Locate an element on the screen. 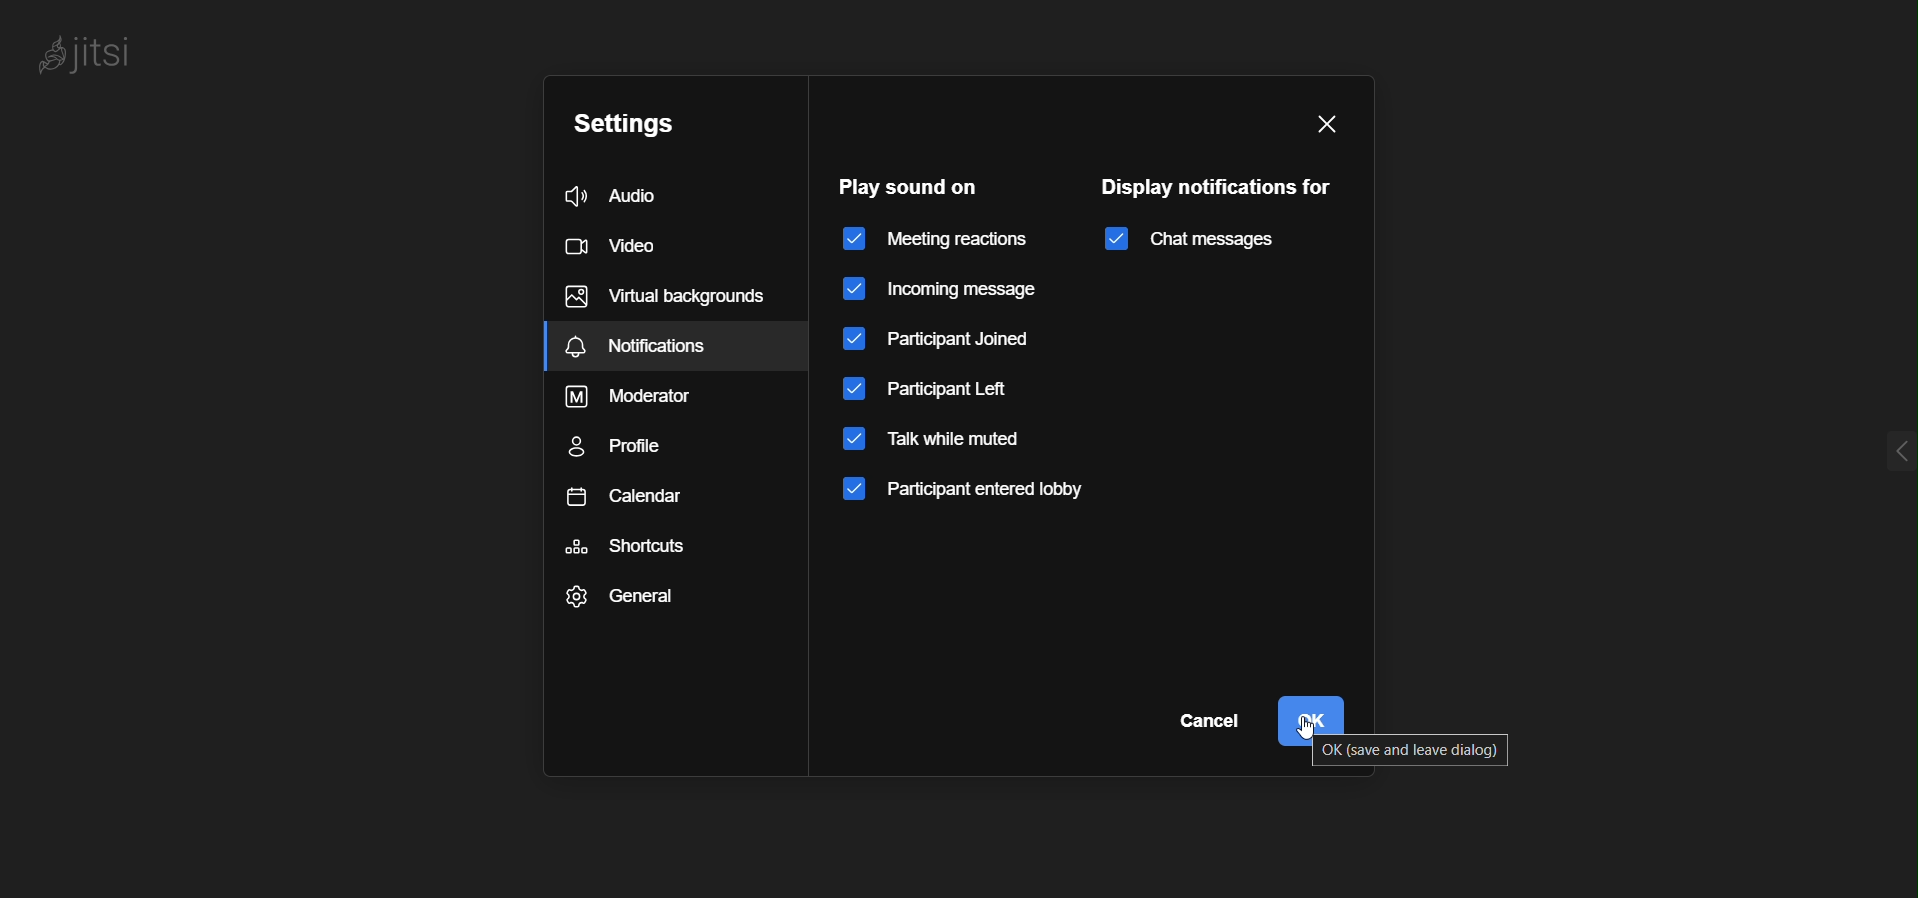 The image size is (1918, 898). virtual backgrounds is located at coordinates (665, 297).